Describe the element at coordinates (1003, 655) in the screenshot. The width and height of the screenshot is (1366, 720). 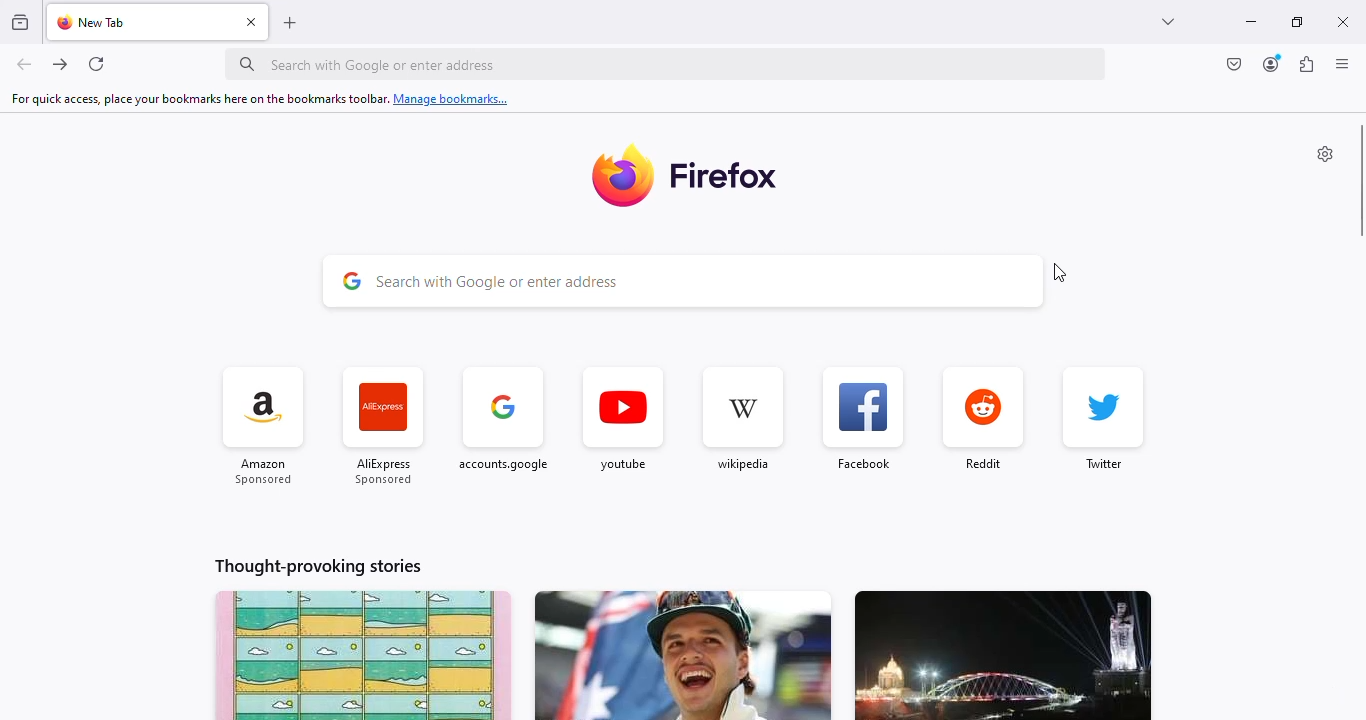
I see `story` at that location.